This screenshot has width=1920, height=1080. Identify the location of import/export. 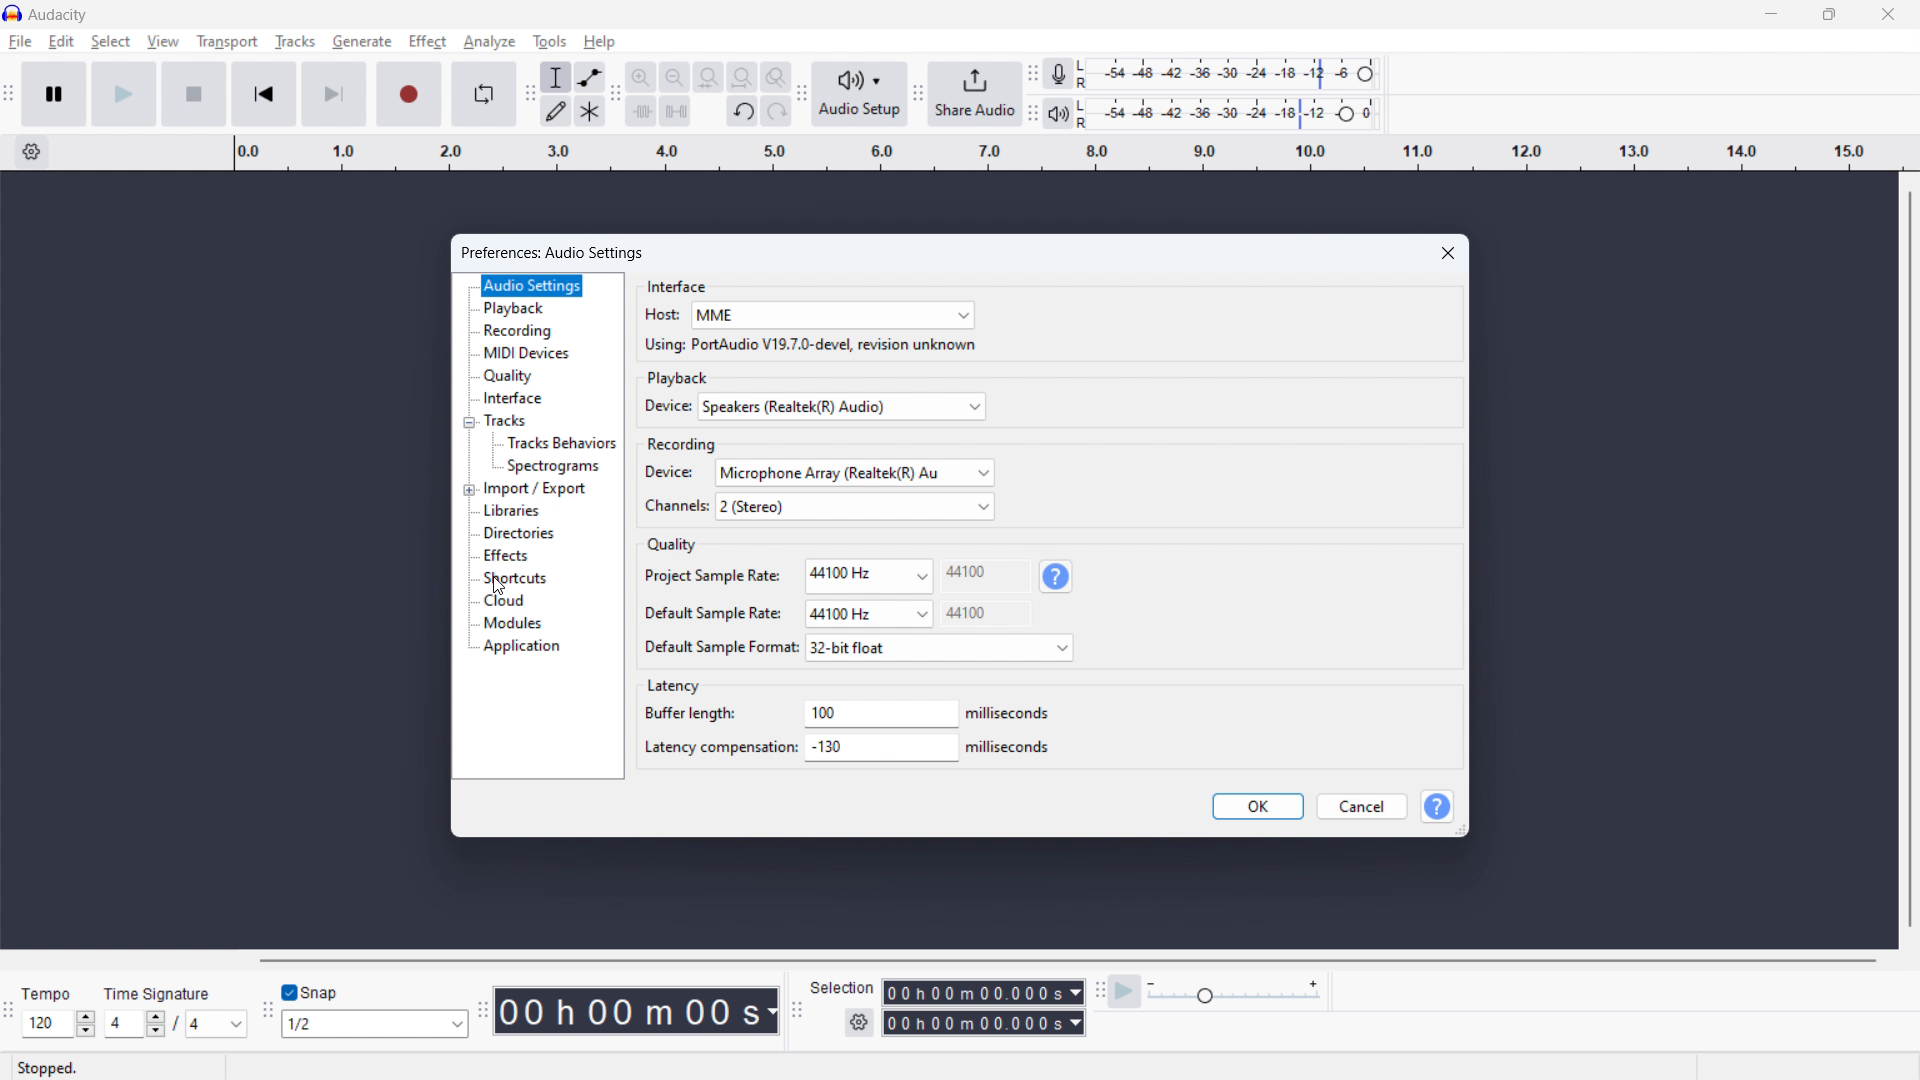
(536, 490).